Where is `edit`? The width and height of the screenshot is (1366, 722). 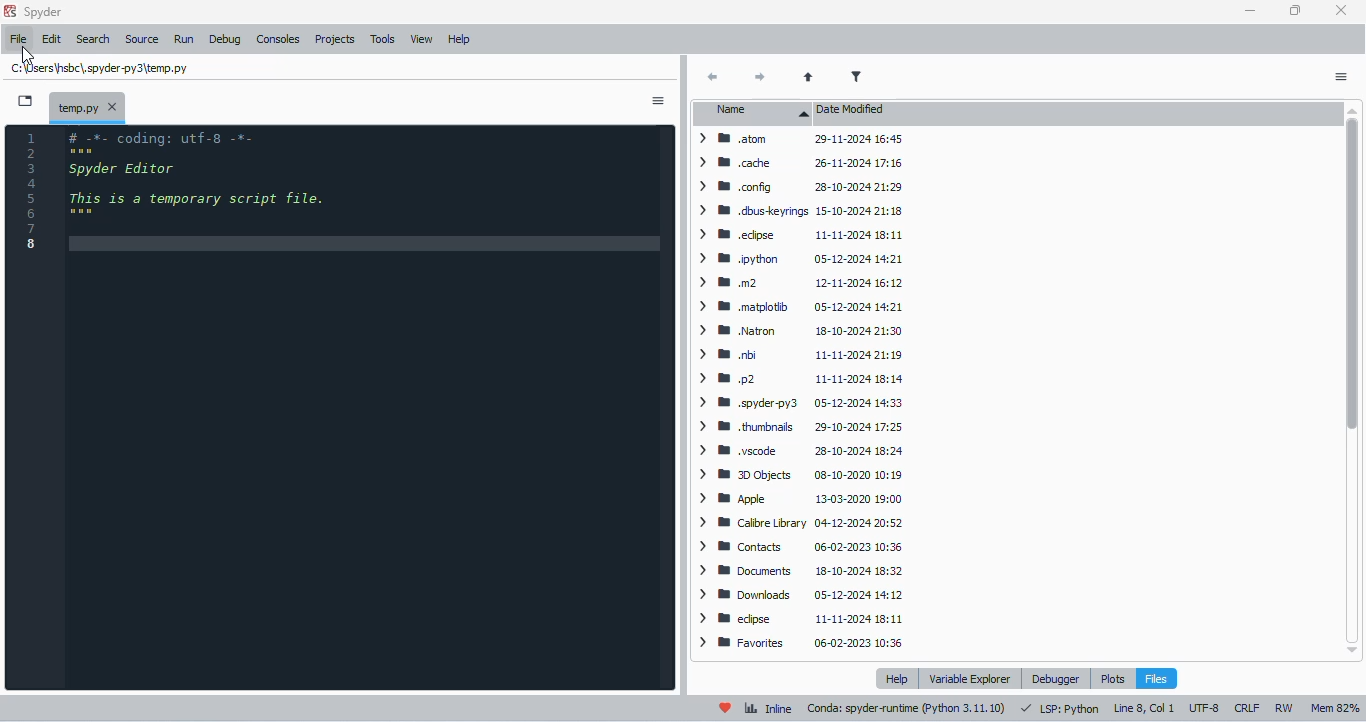 edit is located at coordinates (52, 39).